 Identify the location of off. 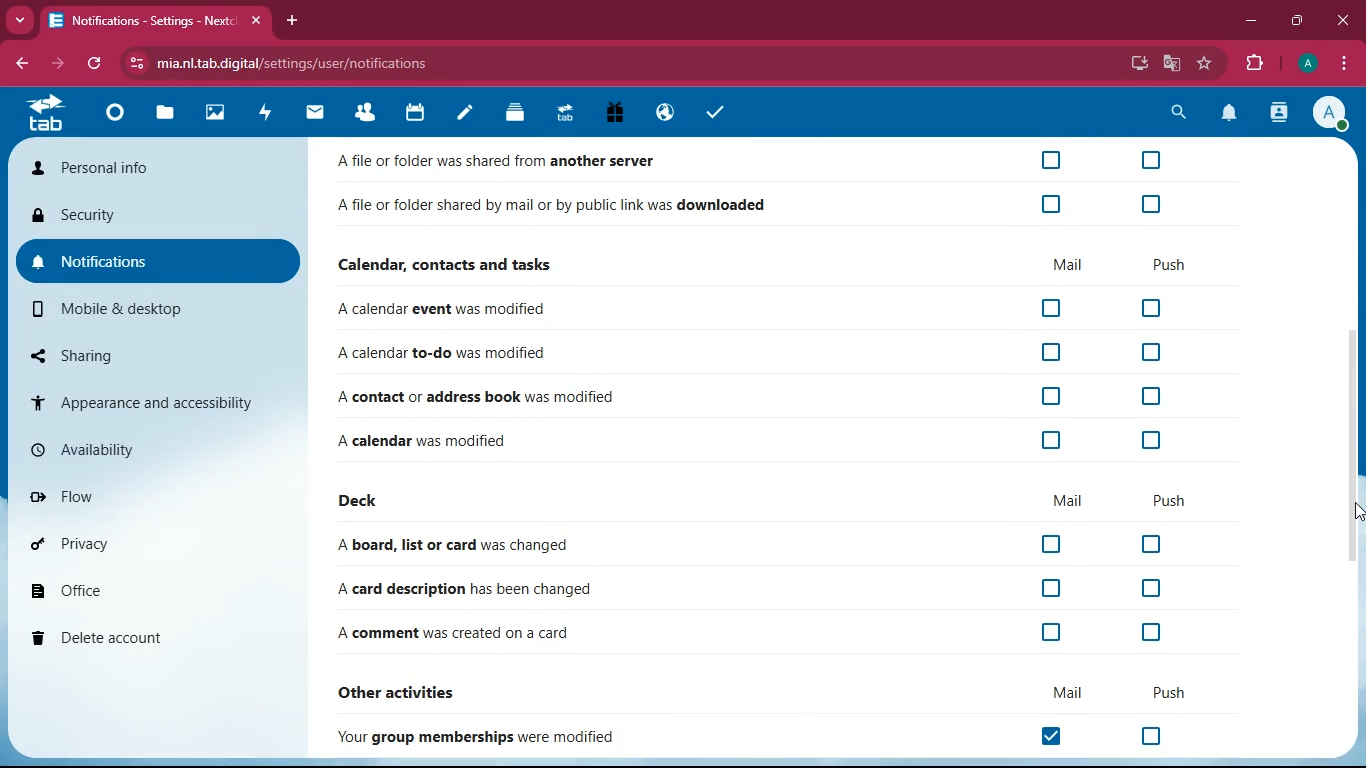
(1149, 160).